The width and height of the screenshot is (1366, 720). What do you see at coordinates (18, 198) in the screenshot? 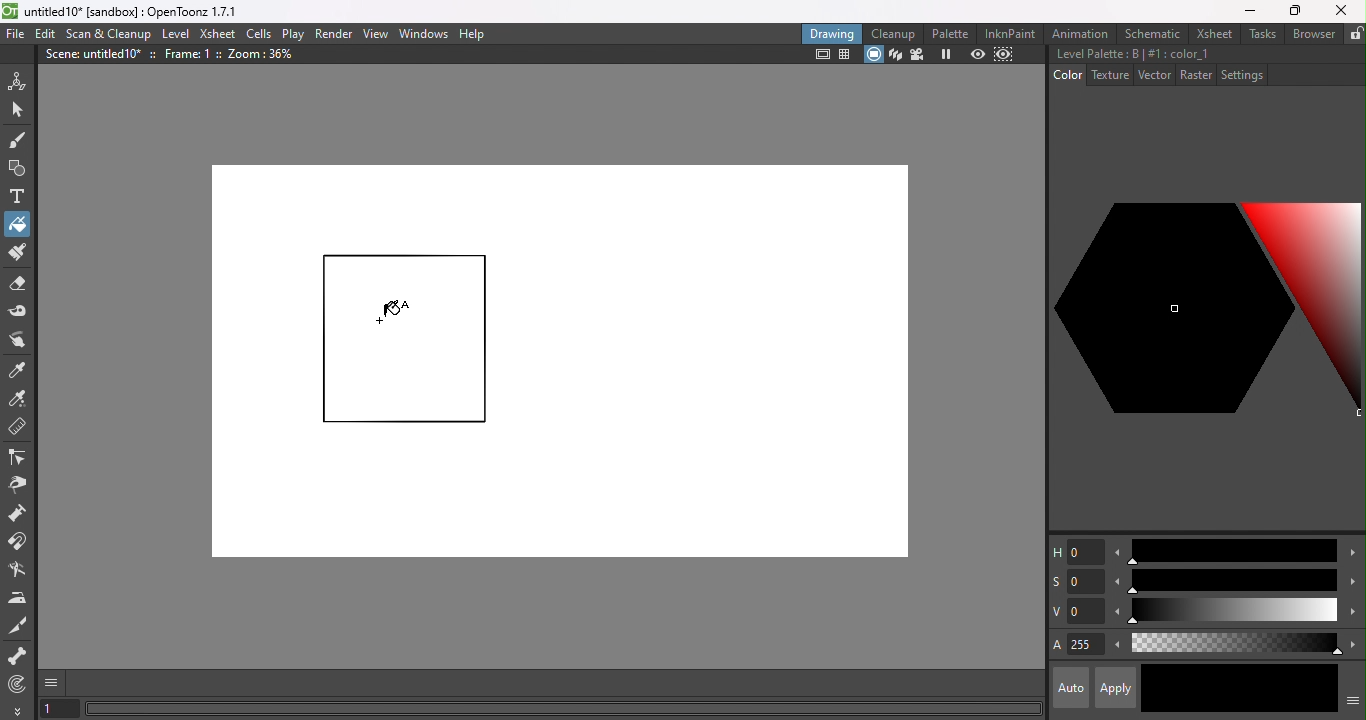
I see `Type tool` at bounding box center [18, 198].